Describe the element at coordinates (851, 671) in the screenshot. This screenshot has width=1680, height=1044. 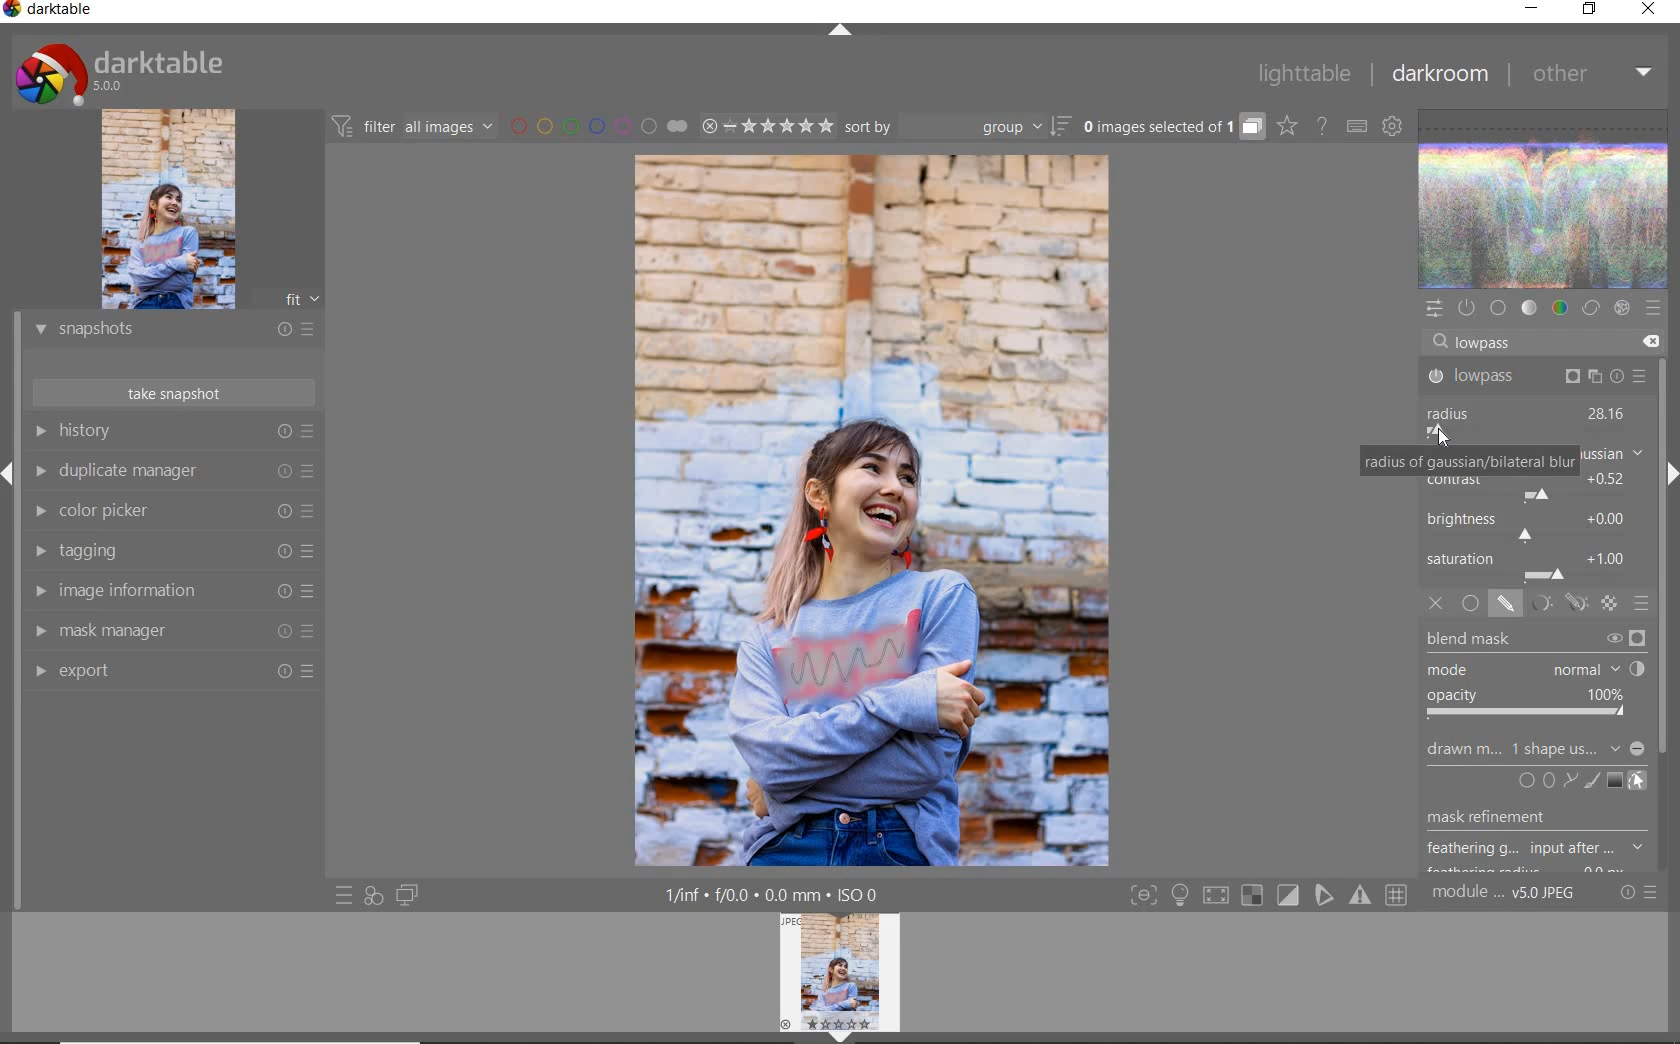
I see `Applied painterly effect using blur and contrast.` at that location.